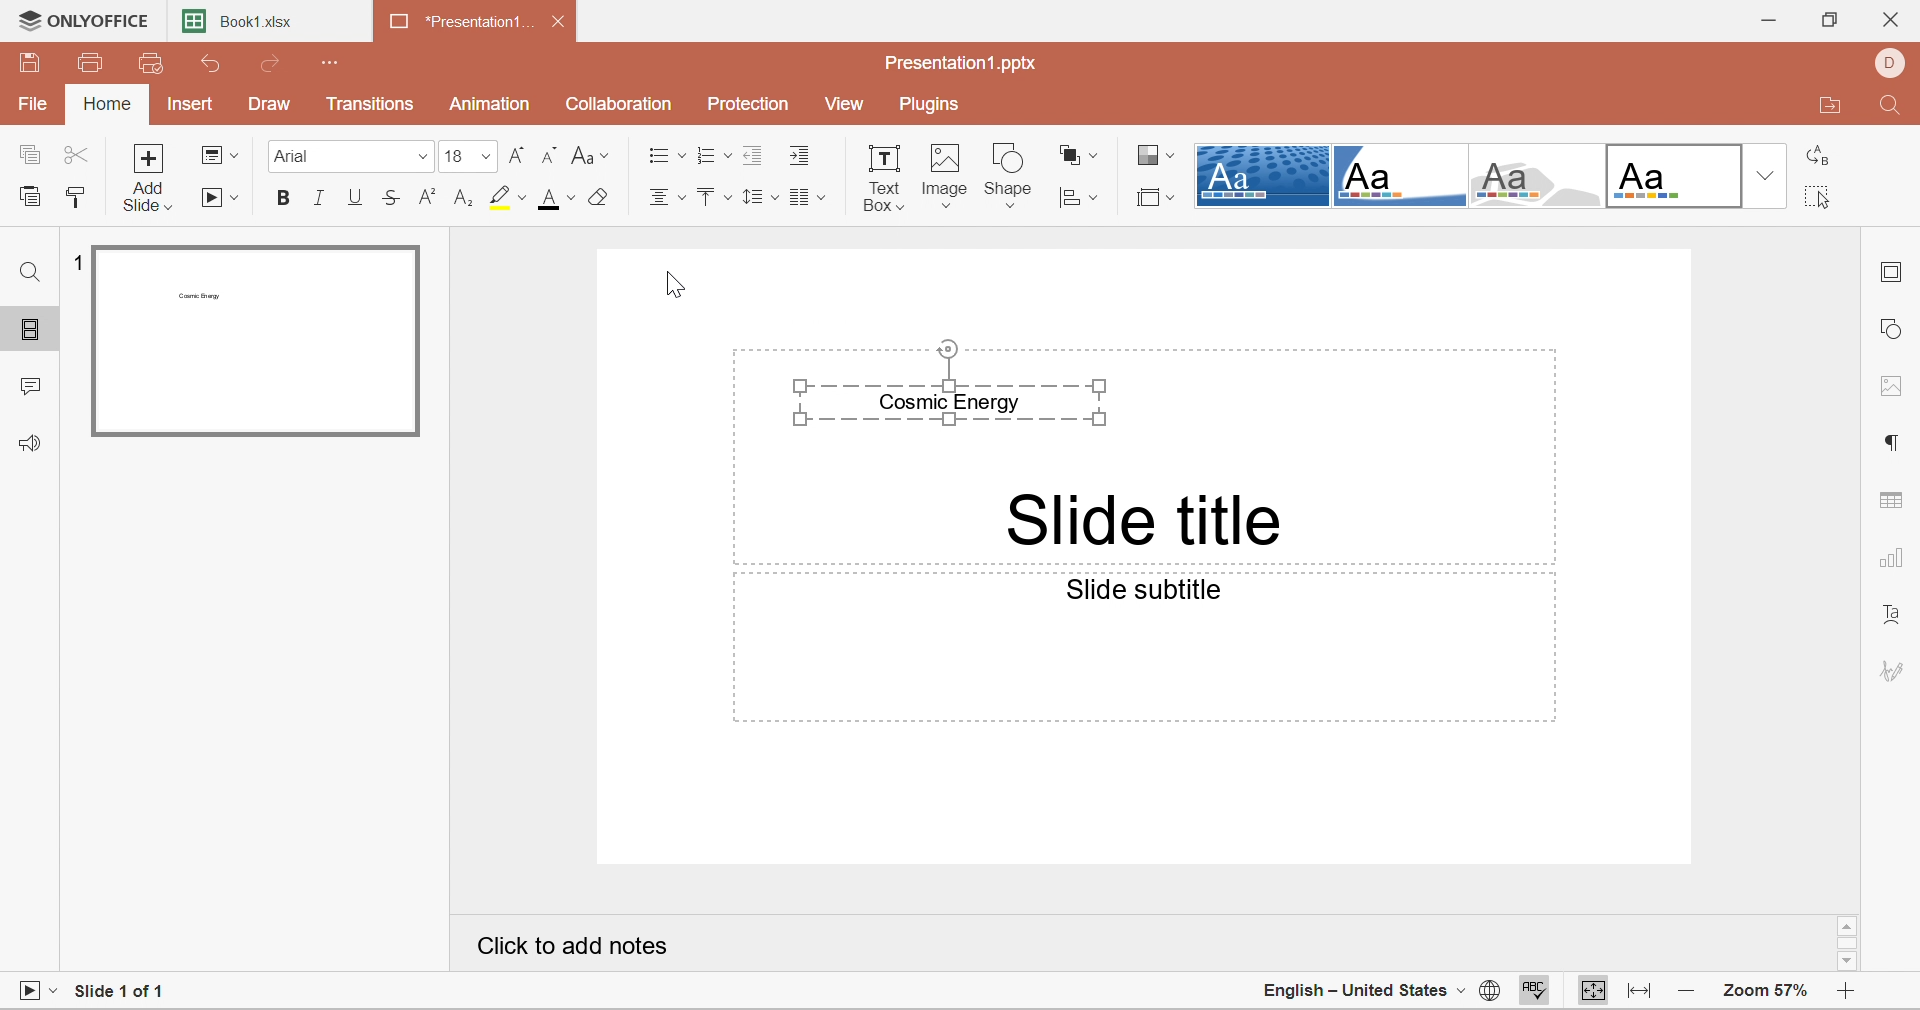 The height and width of the screenshot is (1010, 1920). What do you see at coordinates (590, 155) in the screenshot?
I see `Change Case` at bounding box center [590, 155].